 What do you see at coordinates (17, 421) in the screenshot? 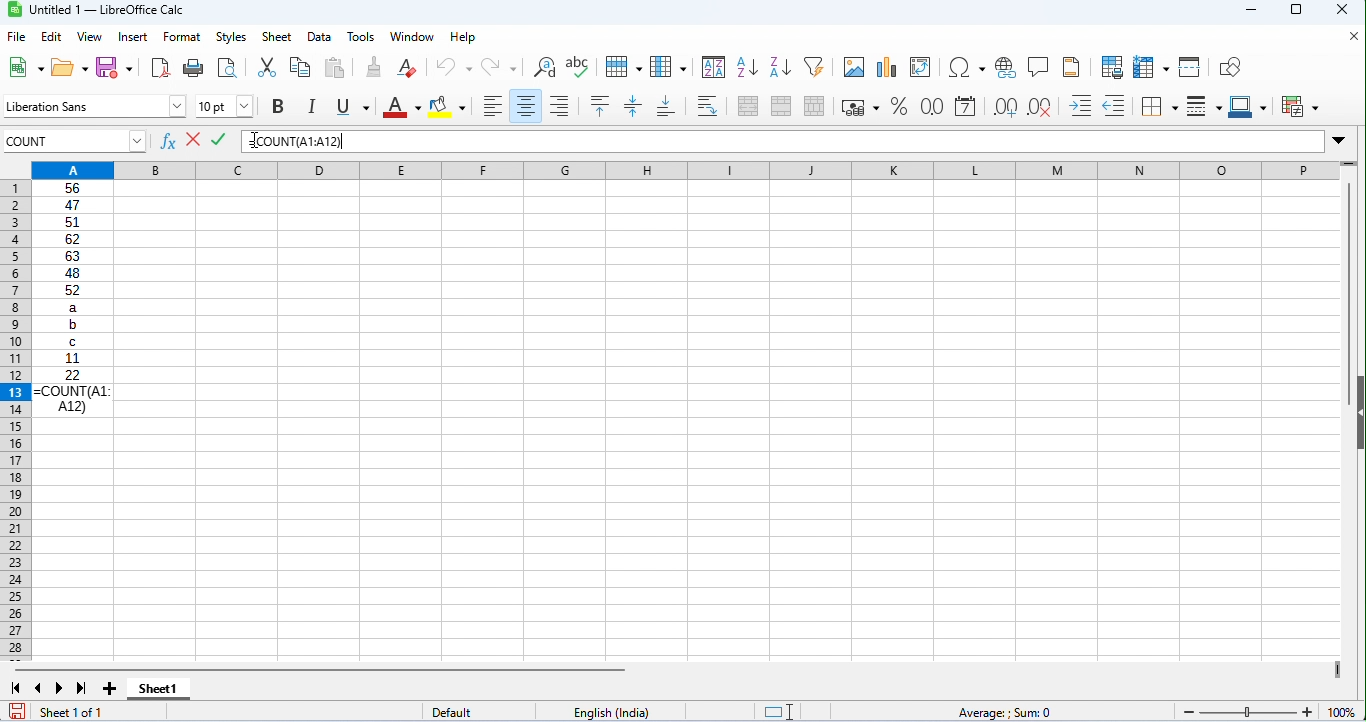
I see `row numbers` at bounding box center [17, 421].